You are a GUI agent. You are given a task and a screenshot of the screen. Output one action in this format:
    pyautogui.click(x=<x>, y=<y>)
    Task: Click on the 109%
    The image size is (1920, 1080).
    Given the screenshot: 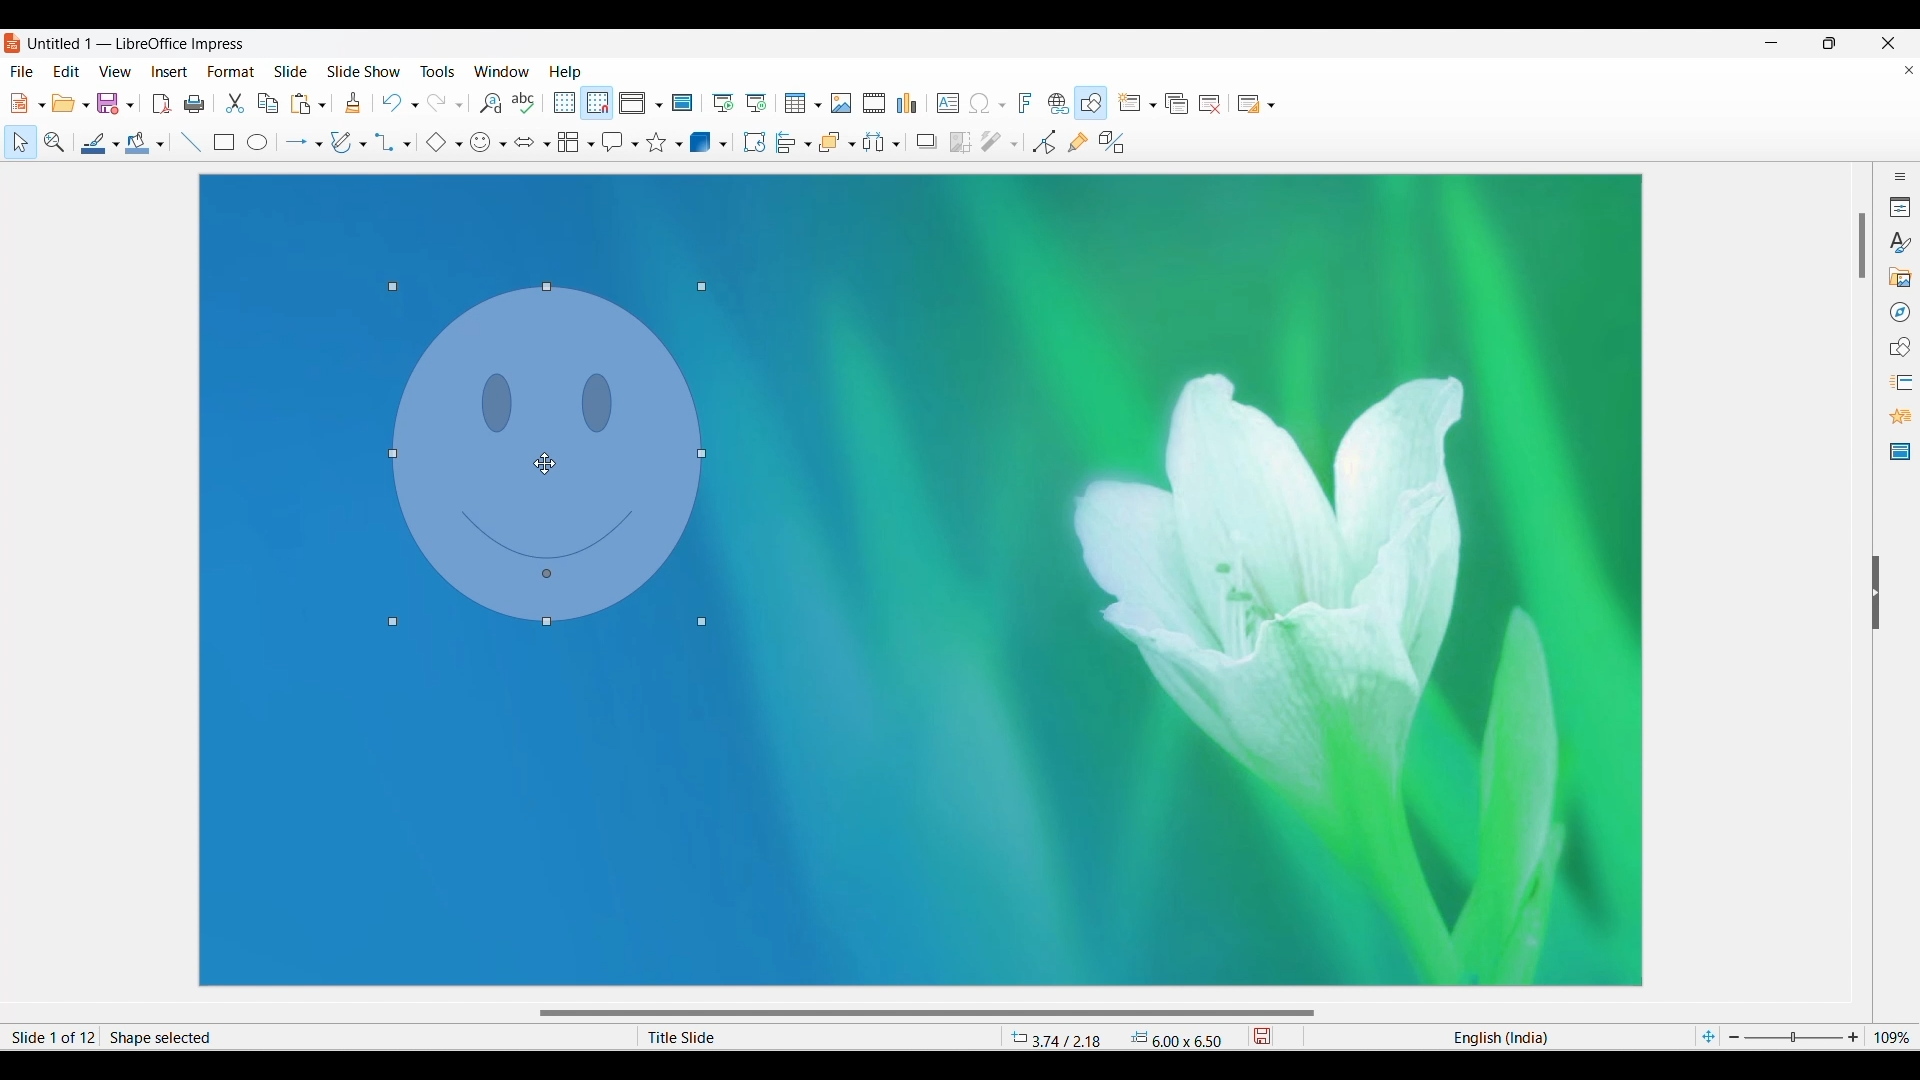 What is the action you would take?
    pyautogui.click(x=1893, y=1036)
    